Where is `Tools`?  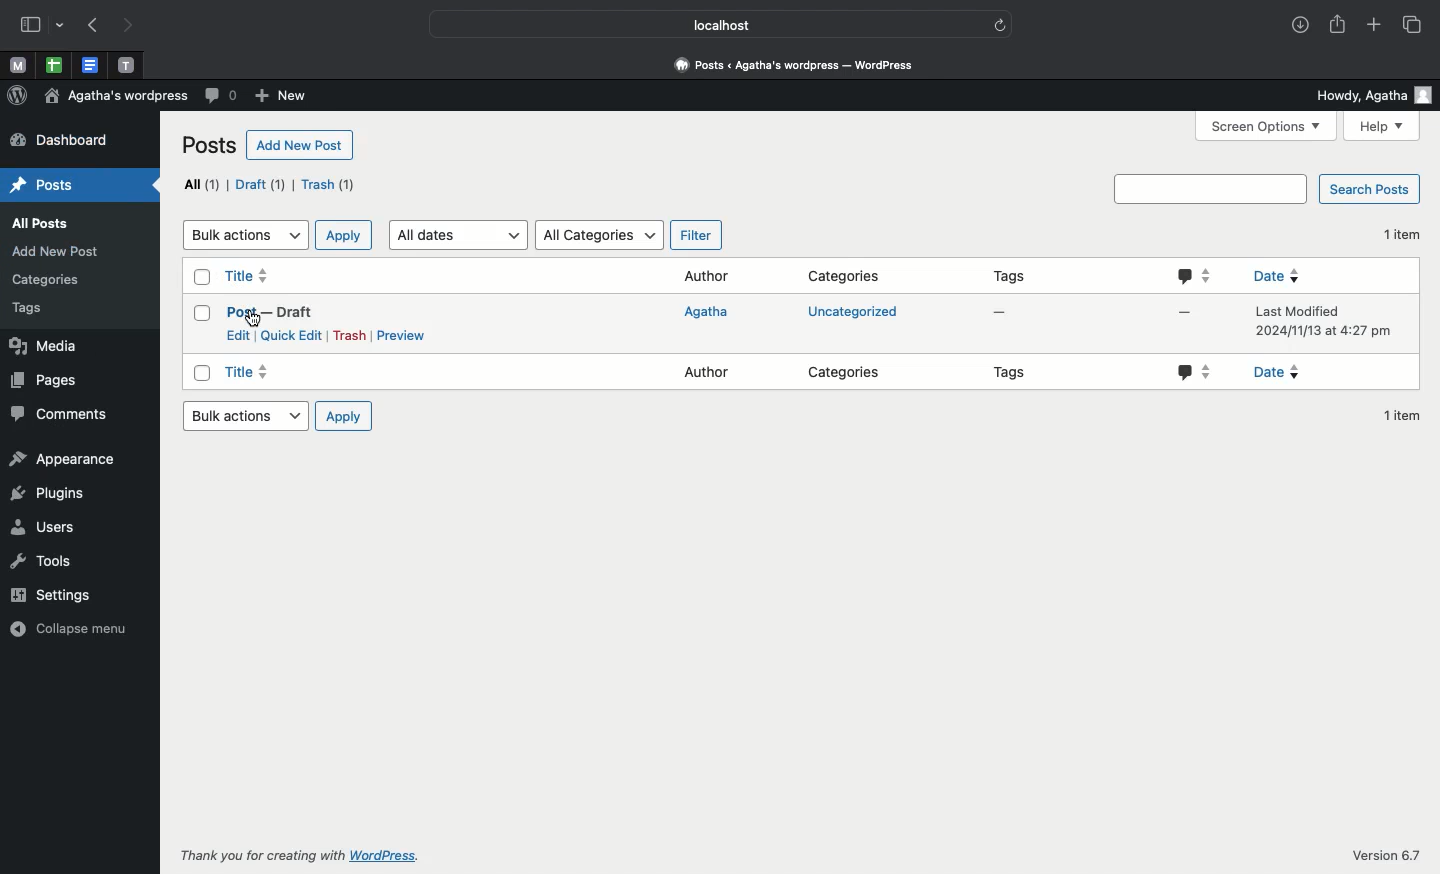 Tools is located at coordinates (53, 564).